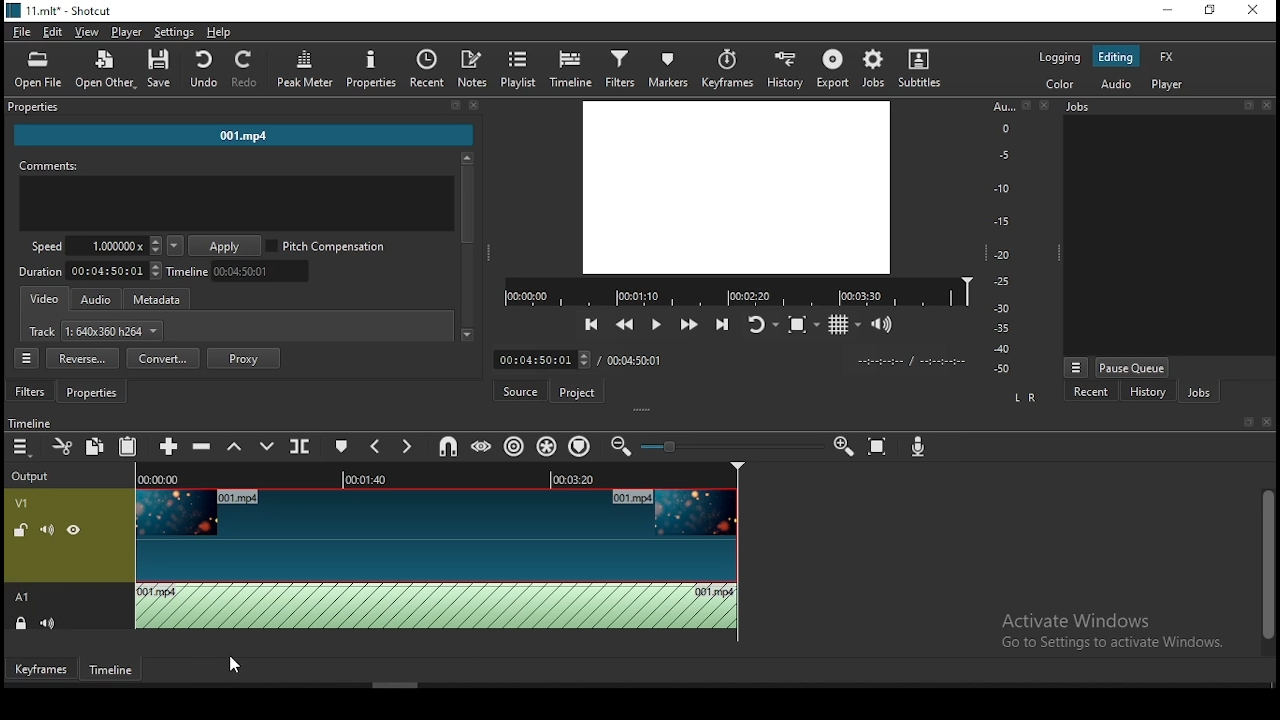  Describe the element at coordinates (622, 68) in the screenshot. I see `filters` at that location.